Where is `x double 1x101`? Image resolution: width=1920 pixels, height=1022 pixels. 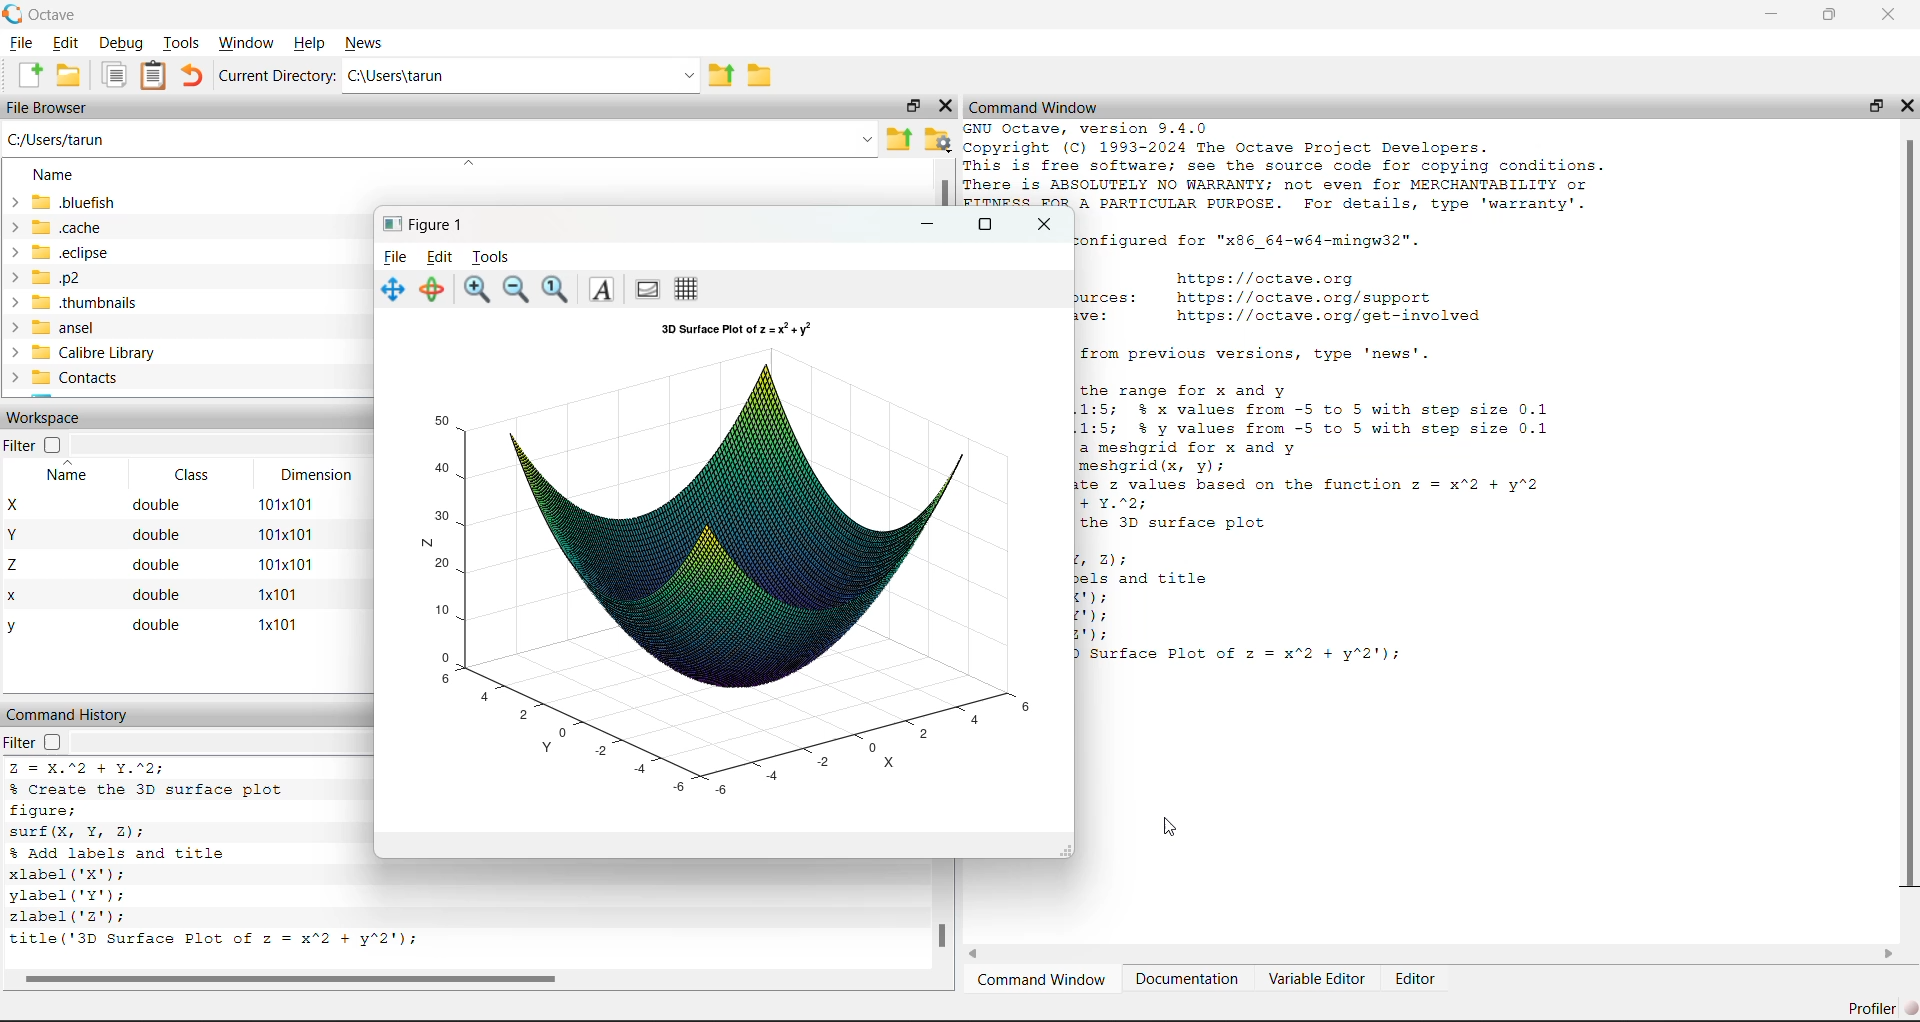
x double 1x101 is located at coordinates (165, 595).